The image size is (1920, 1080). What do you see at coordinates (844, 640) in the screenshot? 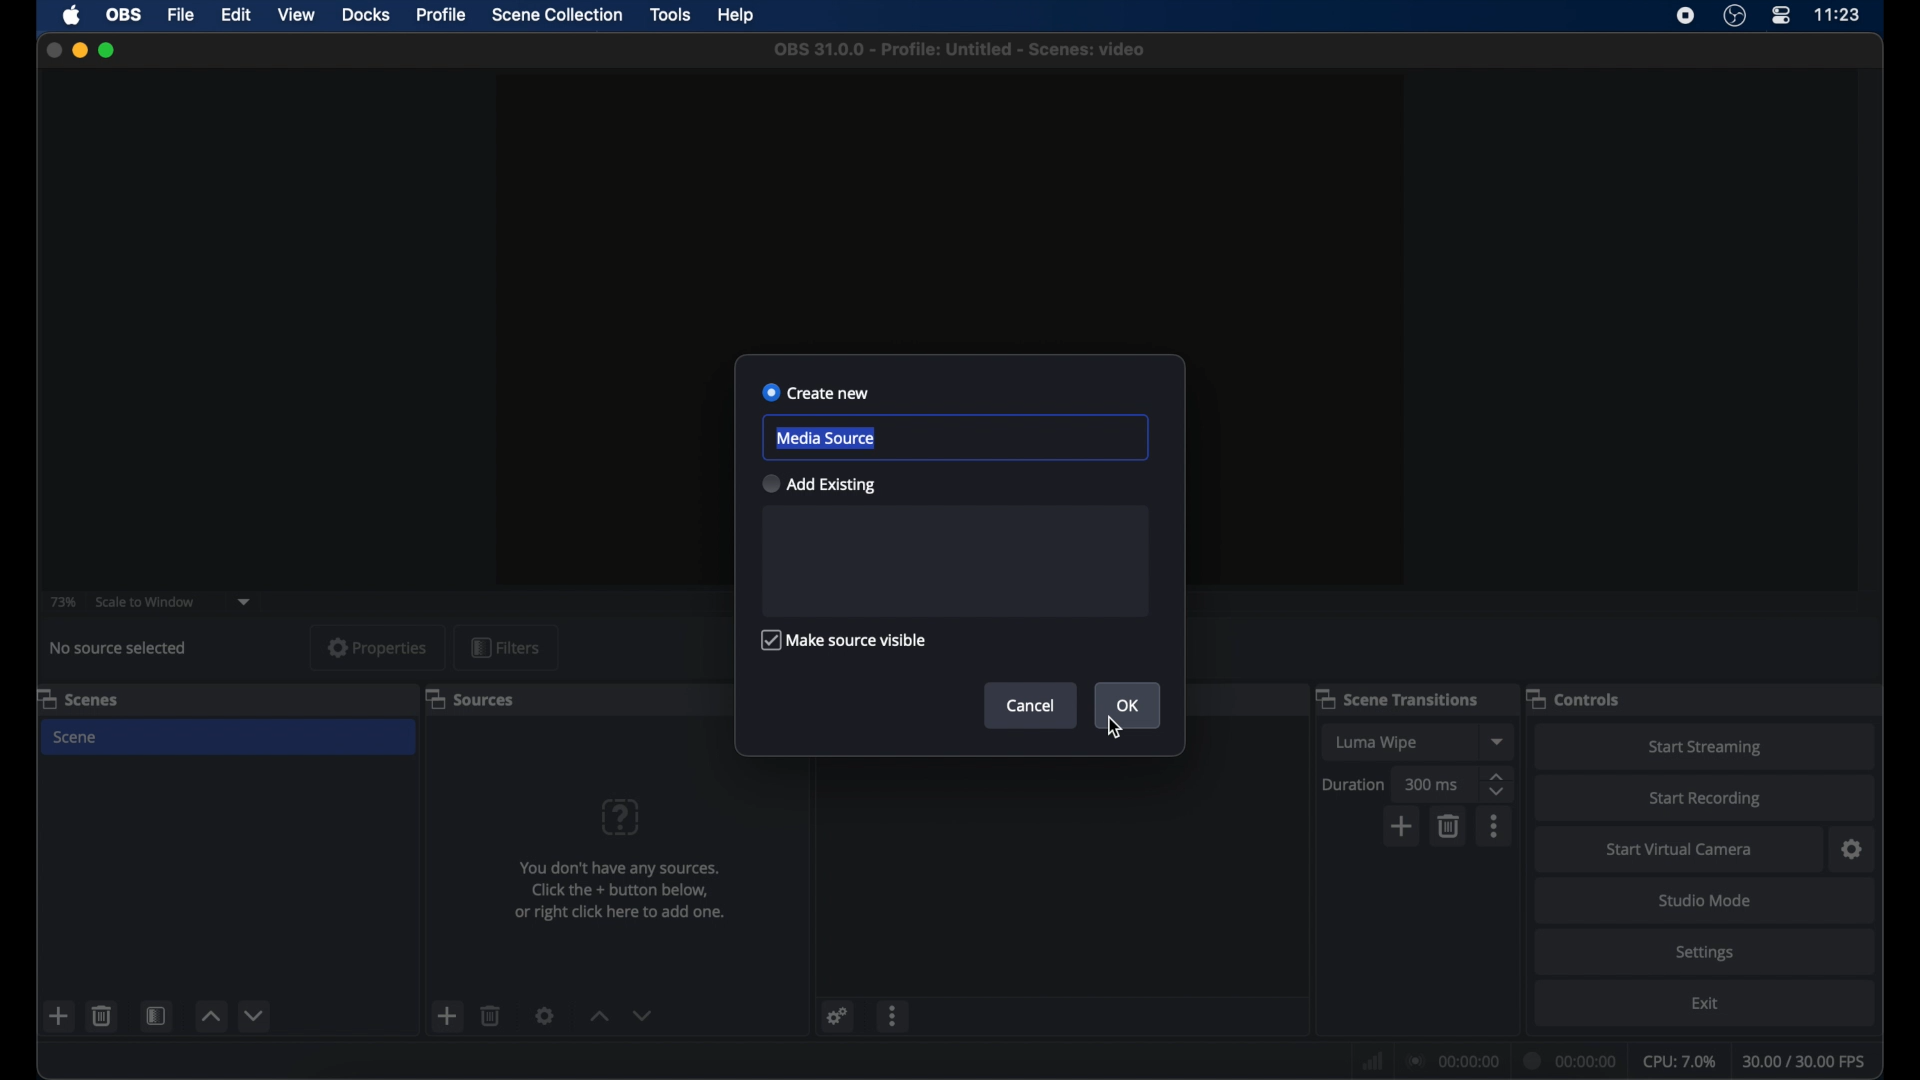
I see `make source visible` at bounding box center [844, 640].